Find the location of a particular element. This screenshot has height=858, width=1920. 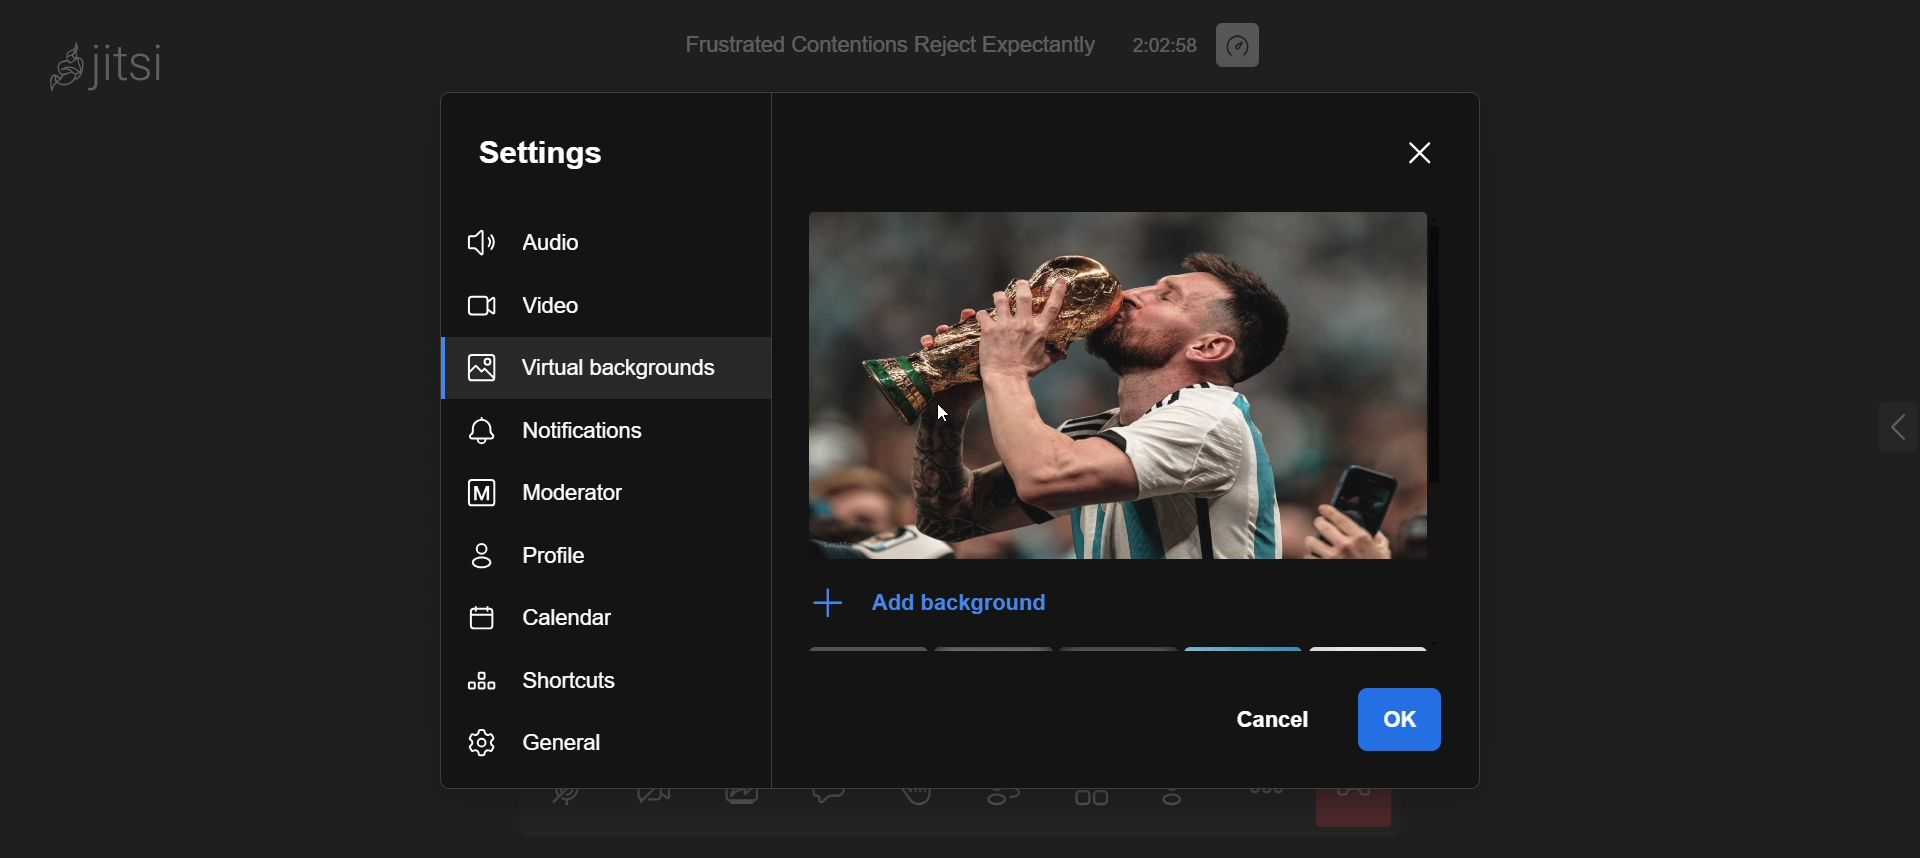

cursor is located at coordinates (945, 417).